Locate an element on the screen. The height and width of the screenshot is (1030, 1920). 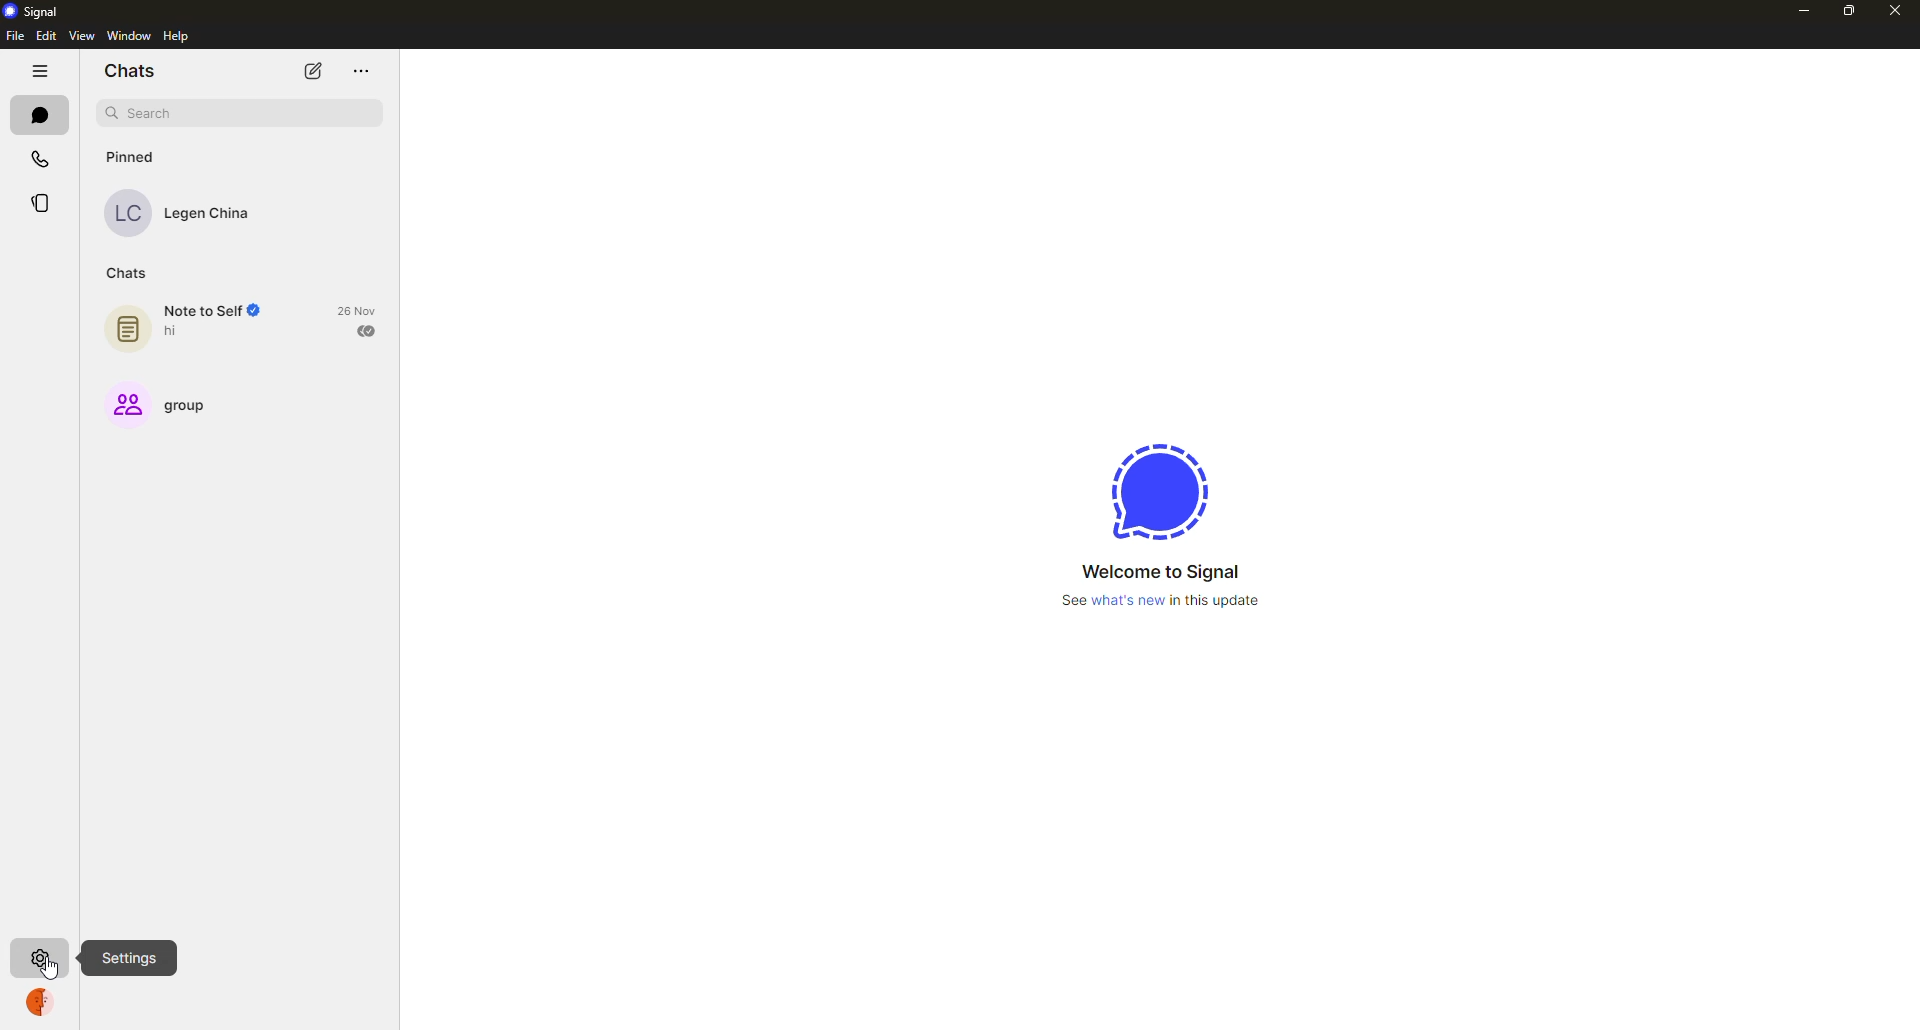
settings is located at coordinates (129, 956).